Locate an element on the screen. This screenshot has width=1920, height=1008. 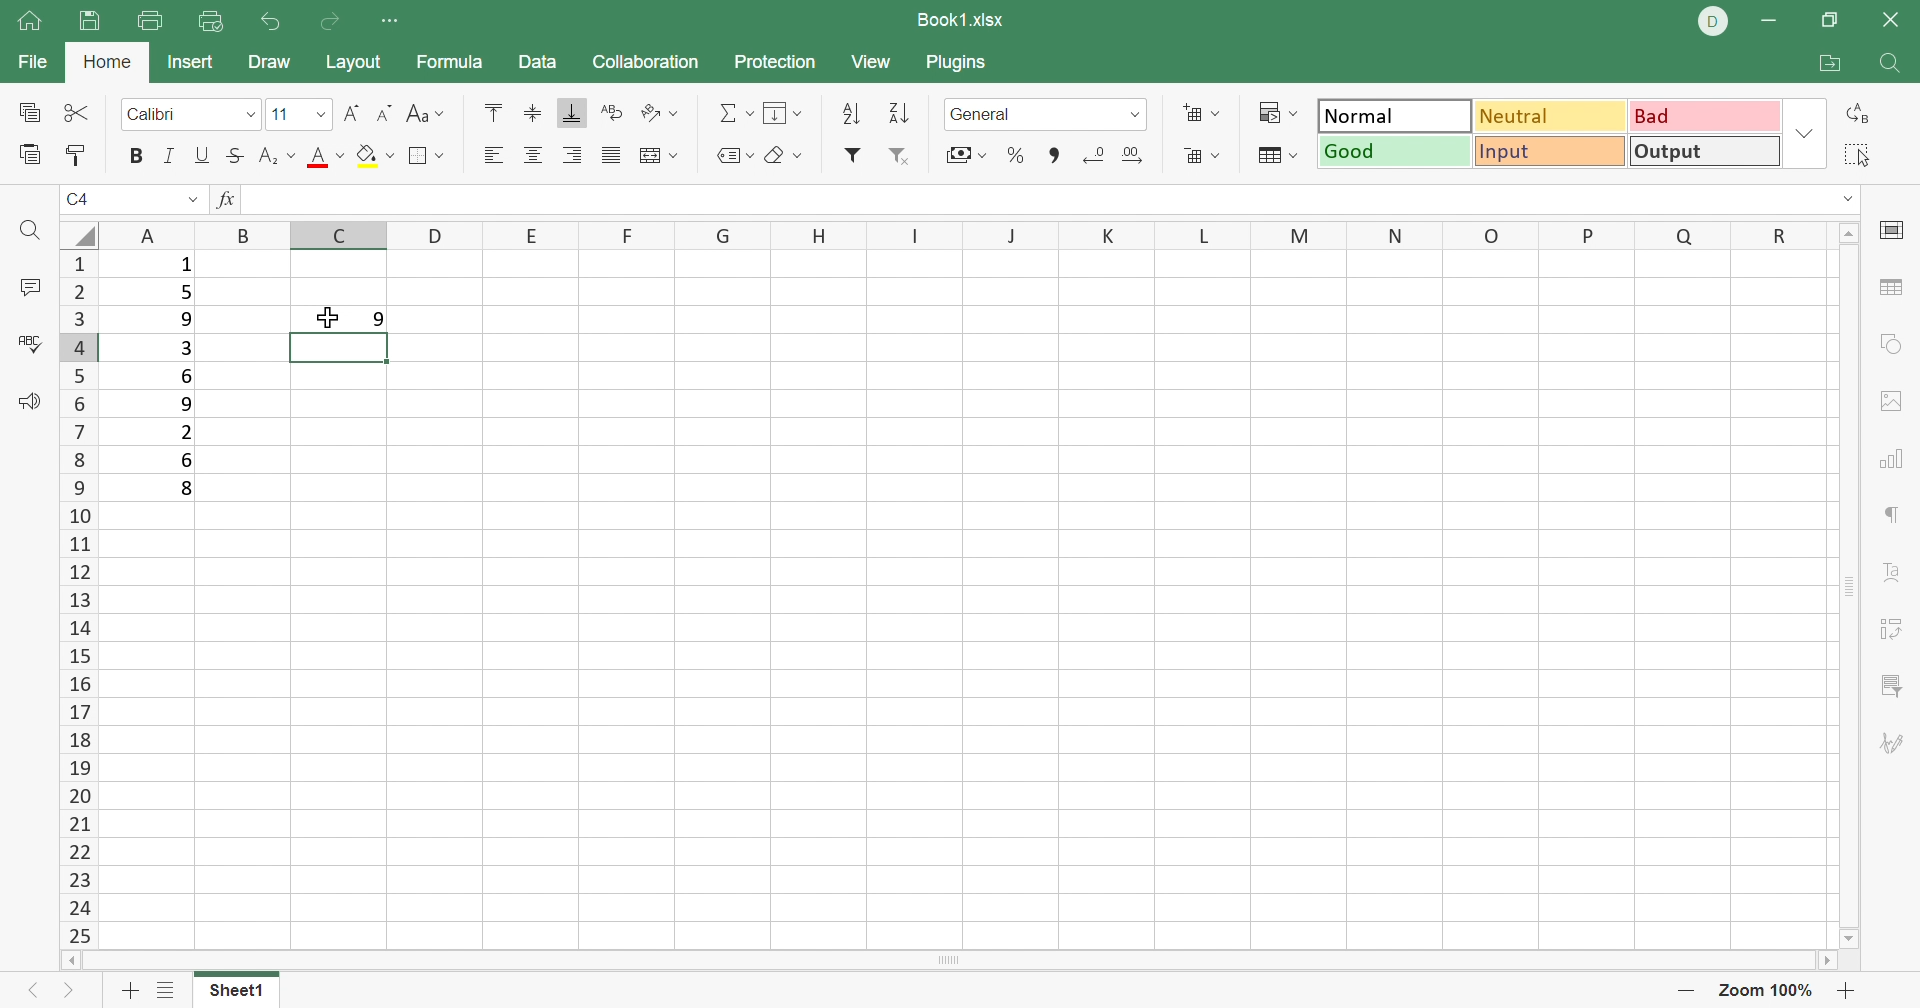
Percent style is located at coordinates (1015, 155).